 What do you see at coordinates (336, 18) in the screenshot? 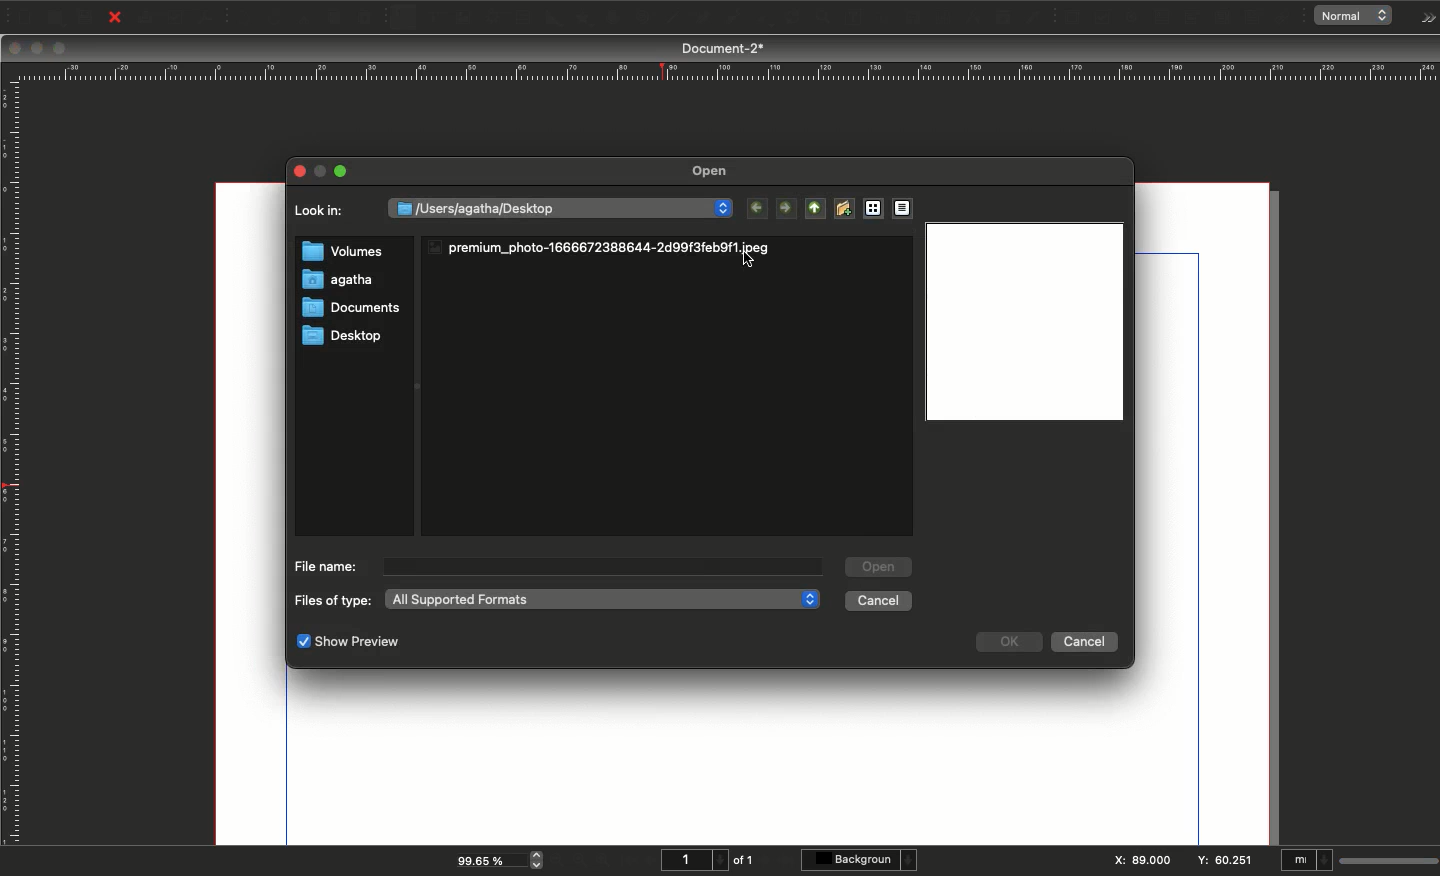
I see `Copy` at bounding box center [336, 18].